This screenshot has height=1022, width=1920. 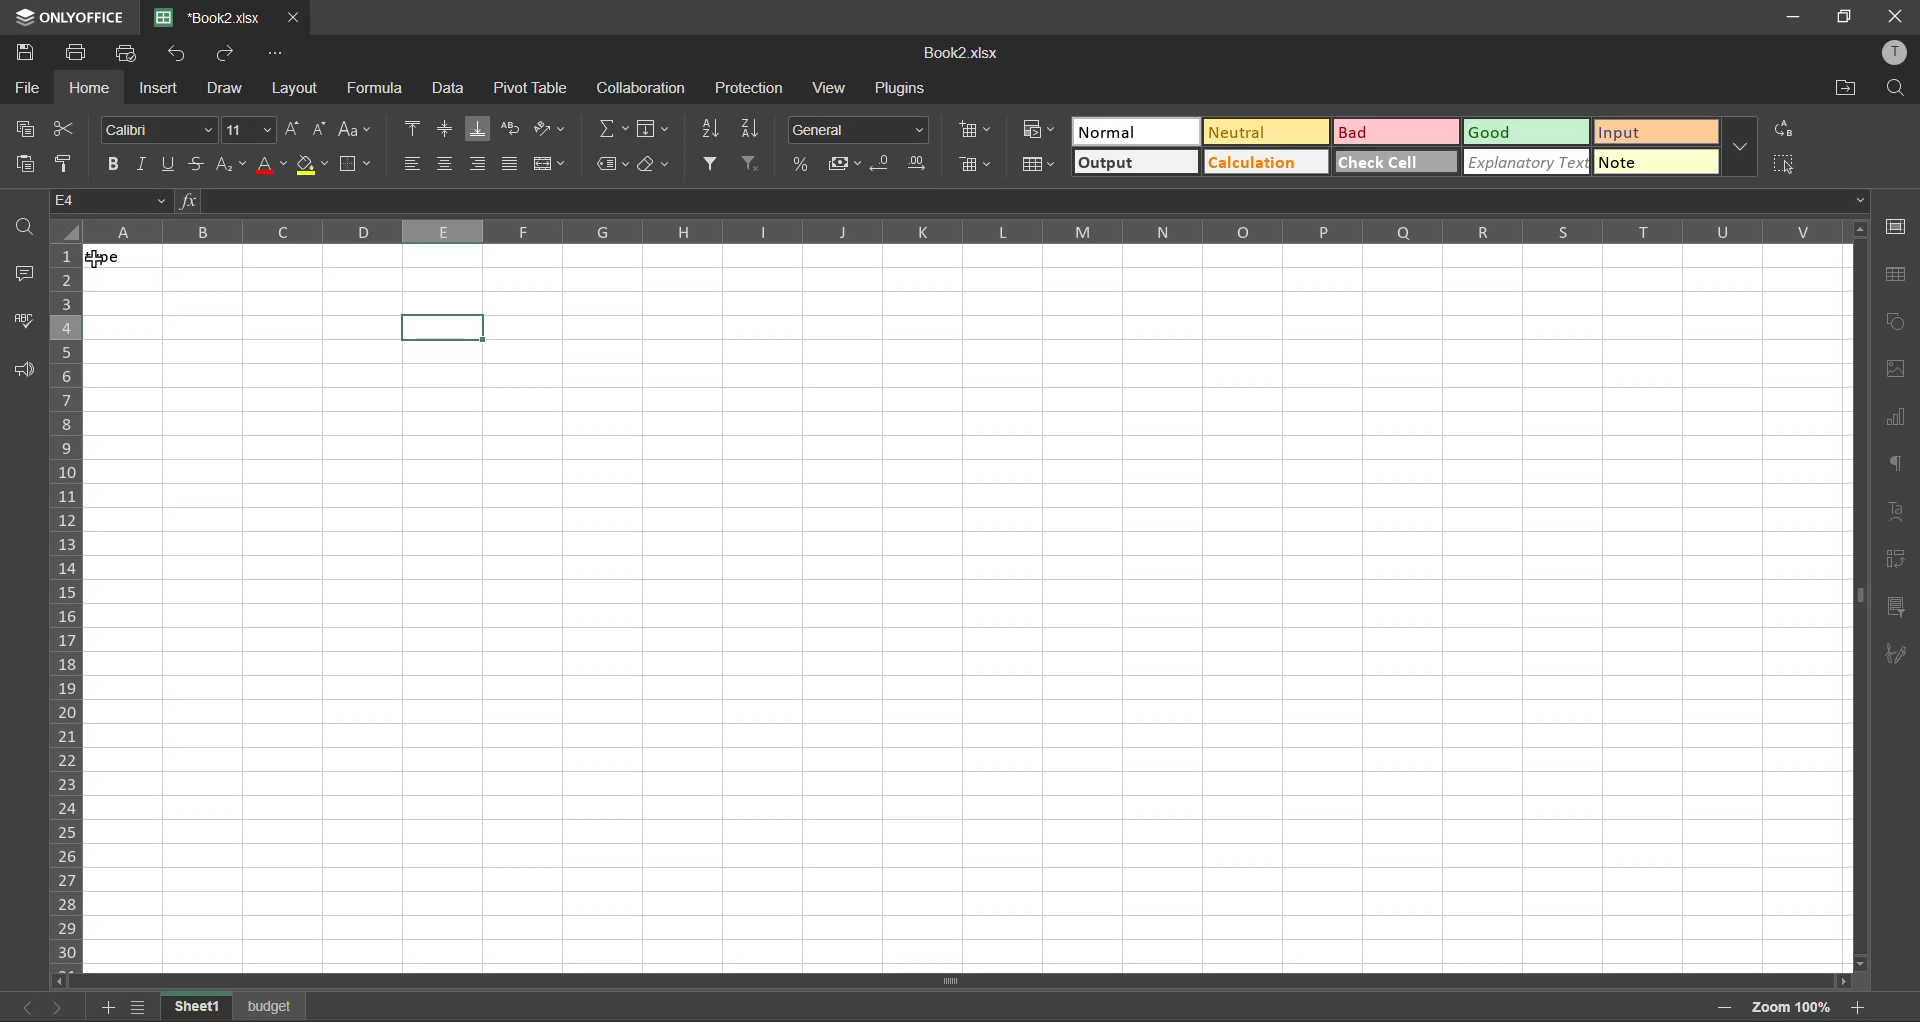 What do you see at coordinates (1844, 15) in the screenshot?
I see `maximize` at bounding box center [1844, 15].